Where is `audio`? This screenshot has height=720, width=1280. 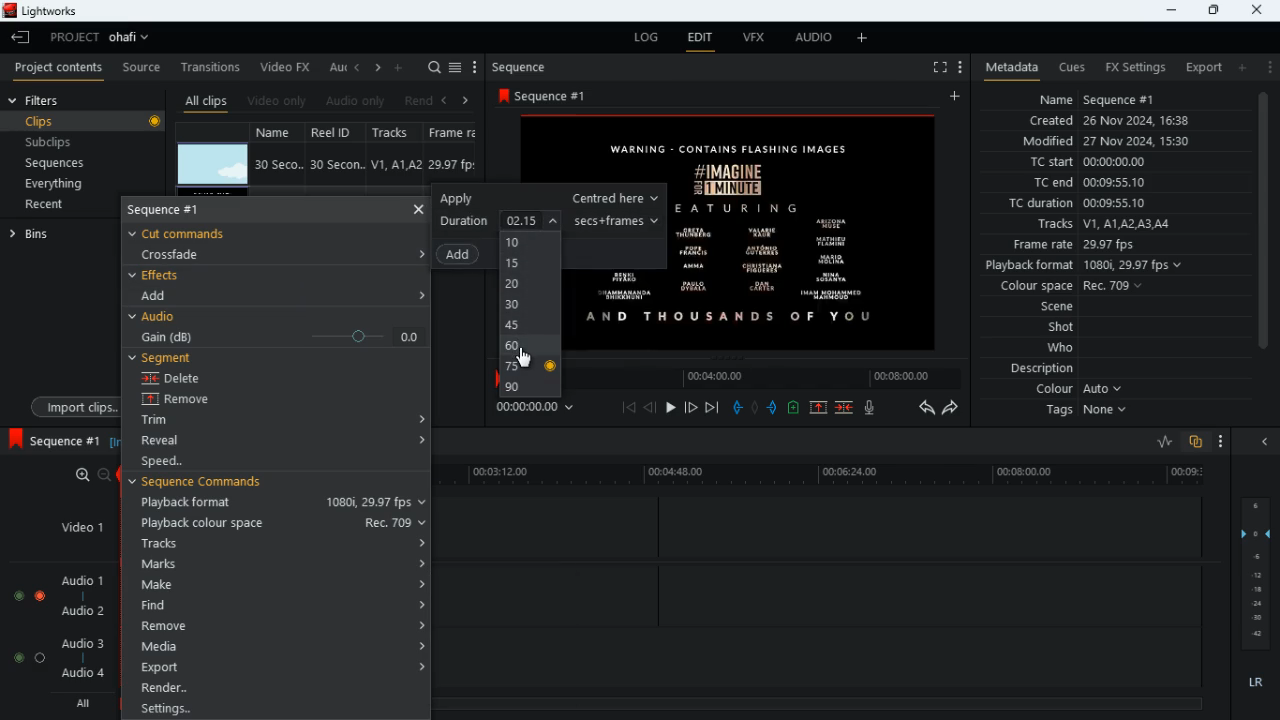 audio is located at coordinates (809, 39).